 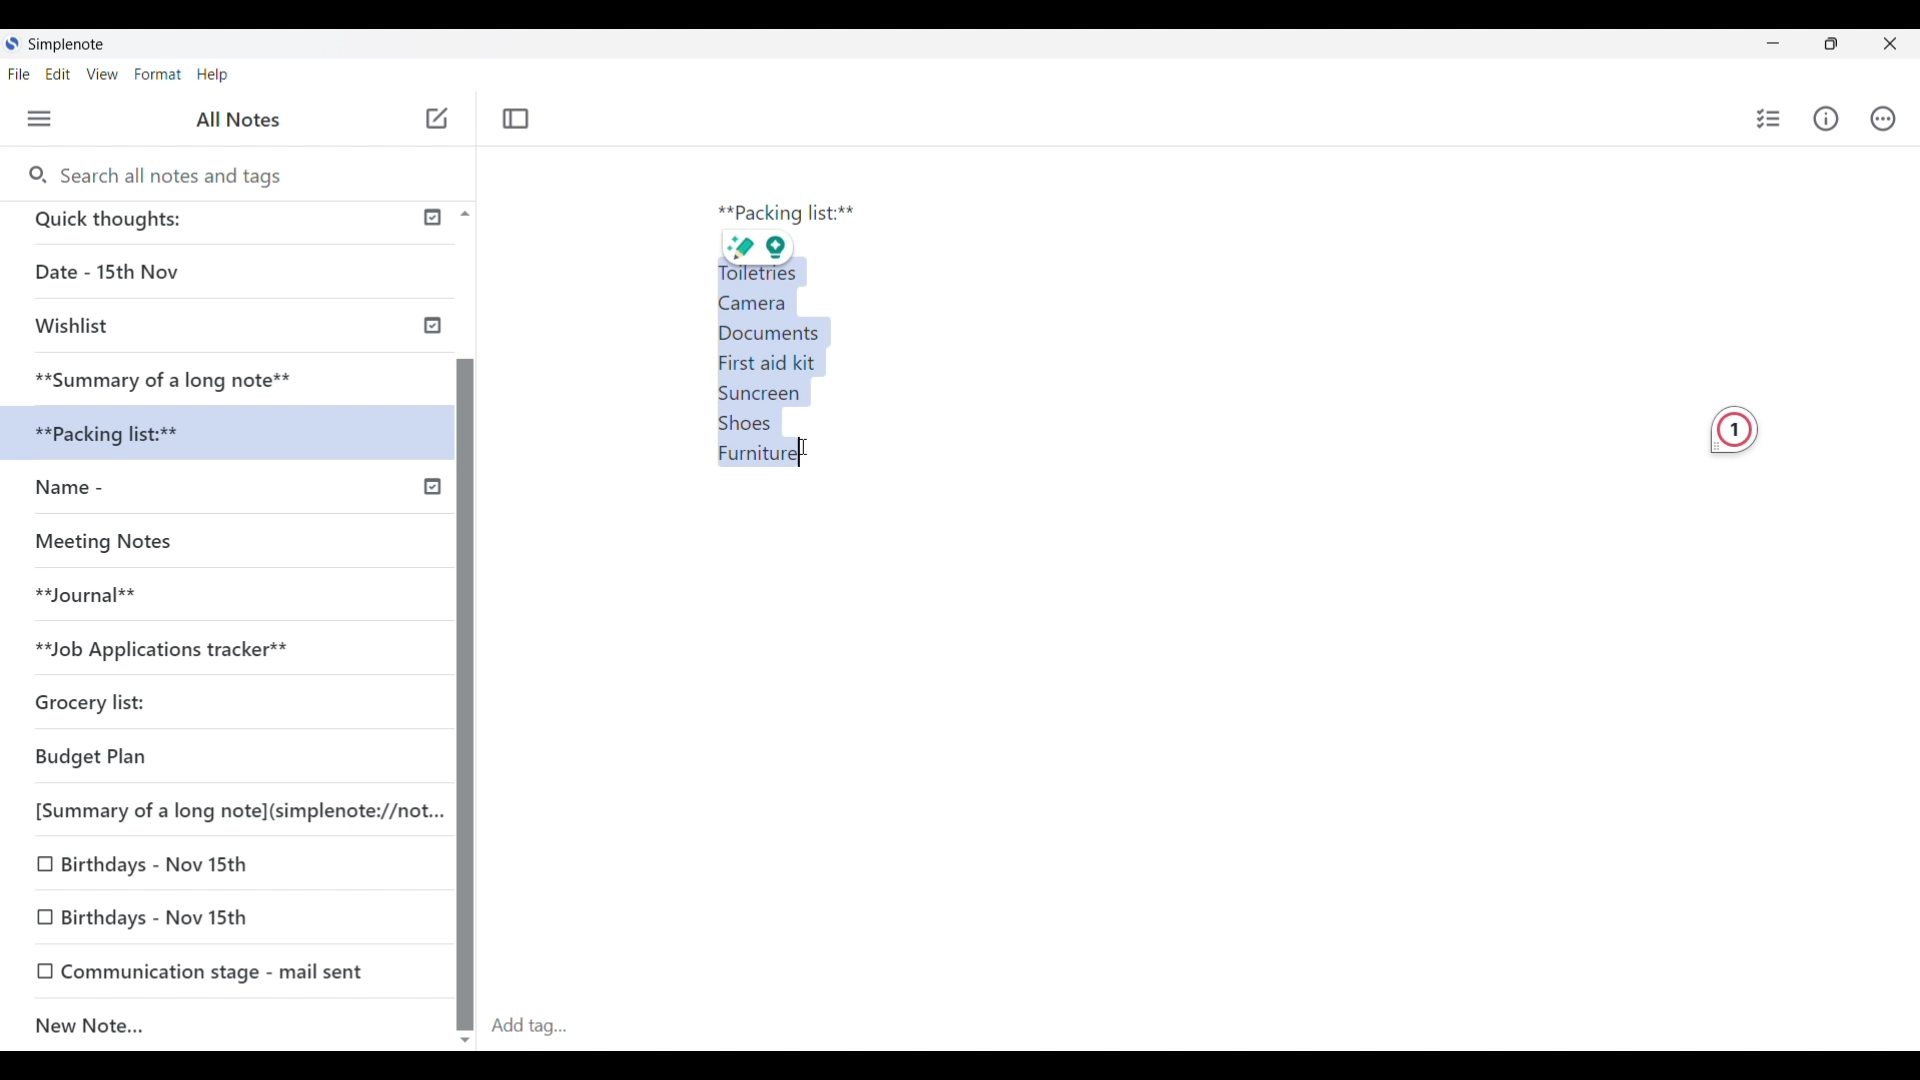 What do you see at coordinates (466, 676) in the screenshot?
I see `Vertical slide bar for left panel` at bounding box center [466, 676].